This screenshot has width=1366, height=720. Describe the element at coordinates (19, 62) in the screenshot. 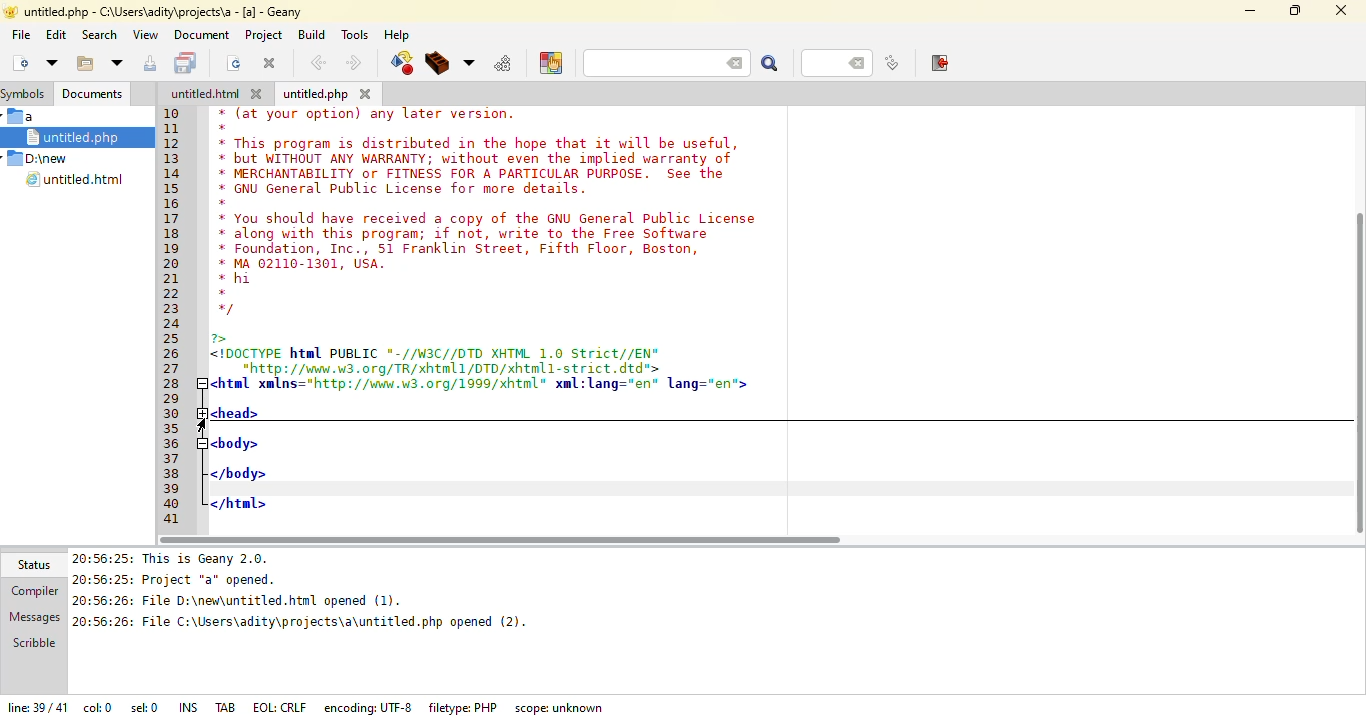

I see `create new file` at that location.